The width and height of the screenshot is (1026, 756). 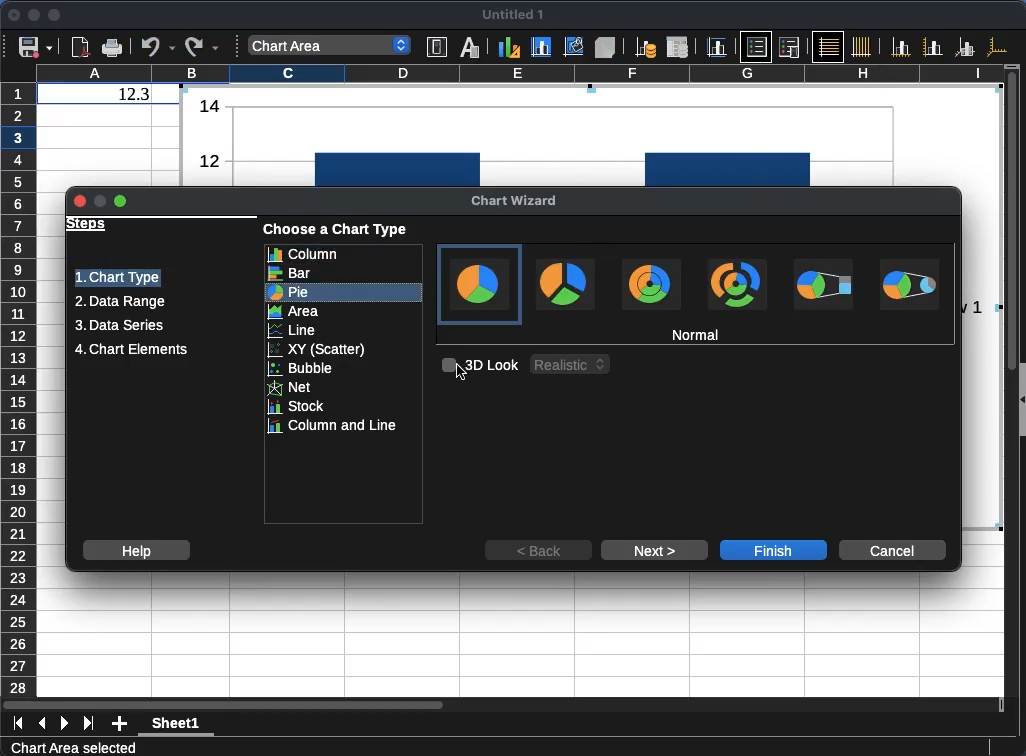 What do you see at coordinates (1023, 400) in the screenshot?
I see `Collapse/Expand` at bounding box center [1023, 400].